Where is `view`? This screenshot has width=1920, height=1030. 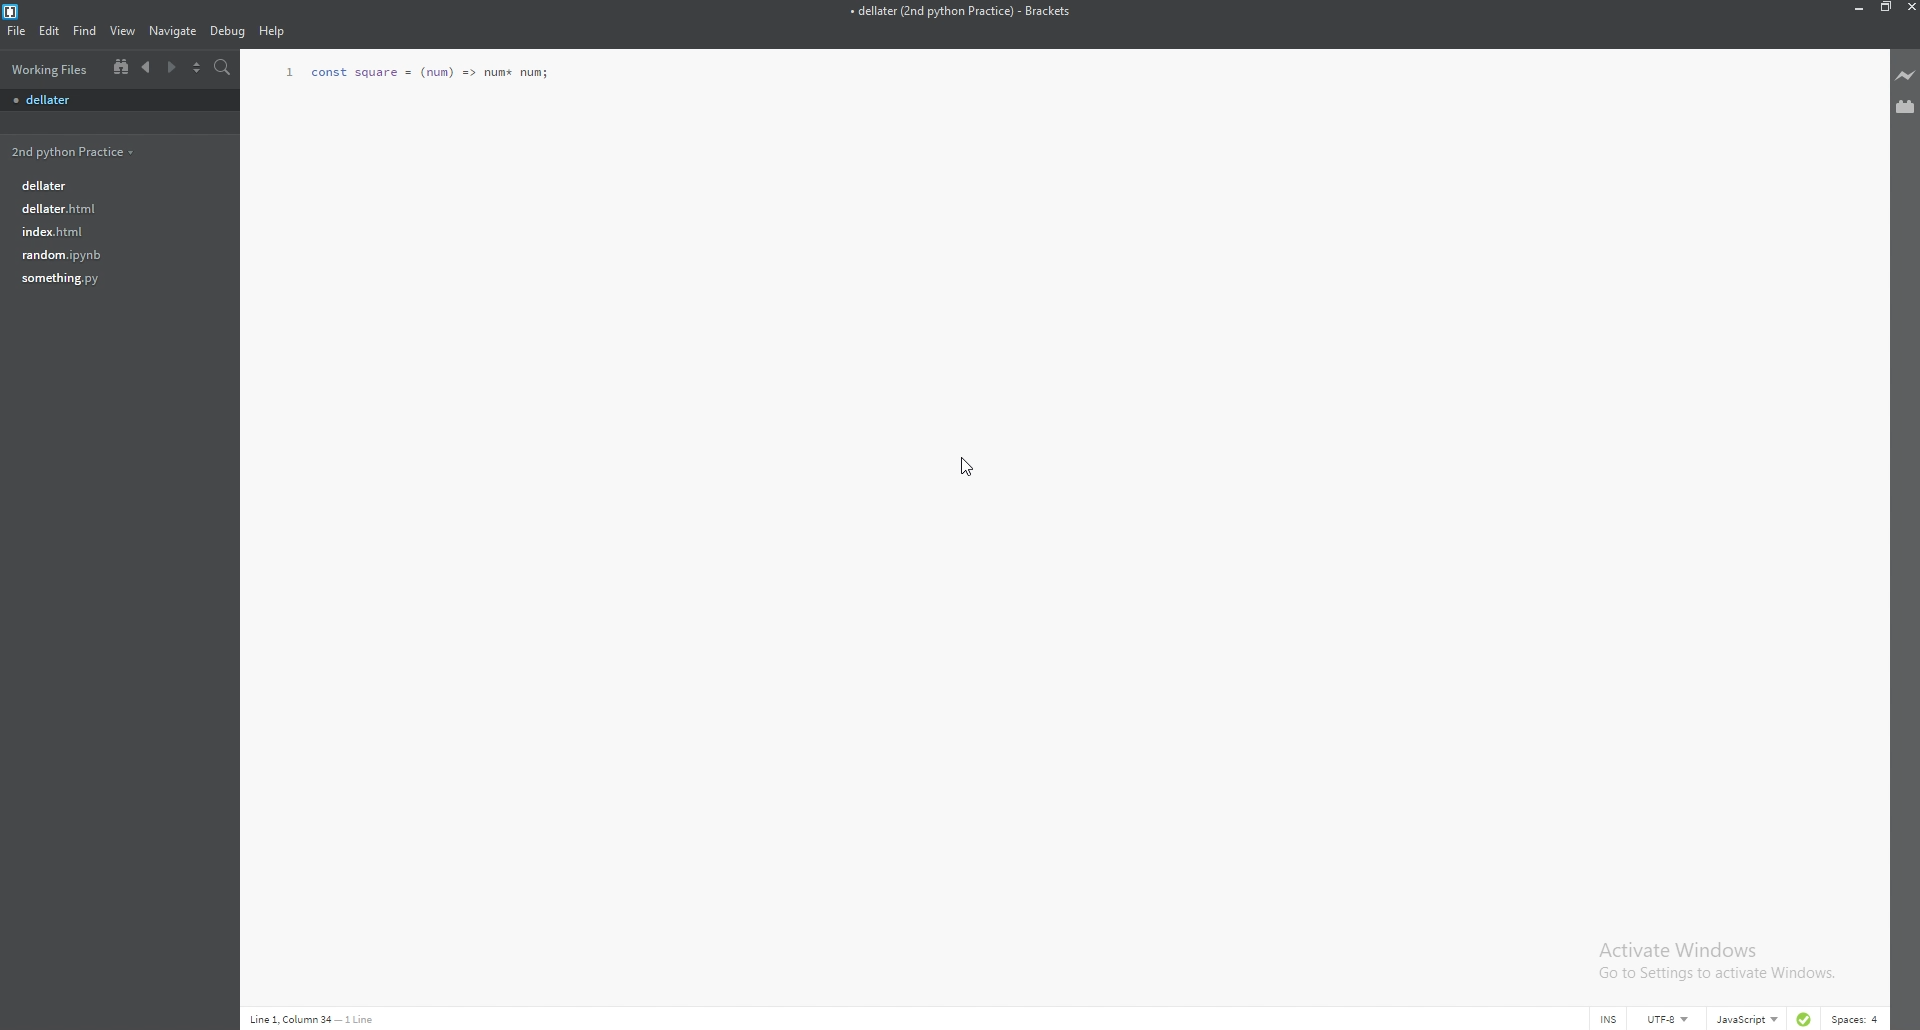
view is located at coordinates (123, 31).